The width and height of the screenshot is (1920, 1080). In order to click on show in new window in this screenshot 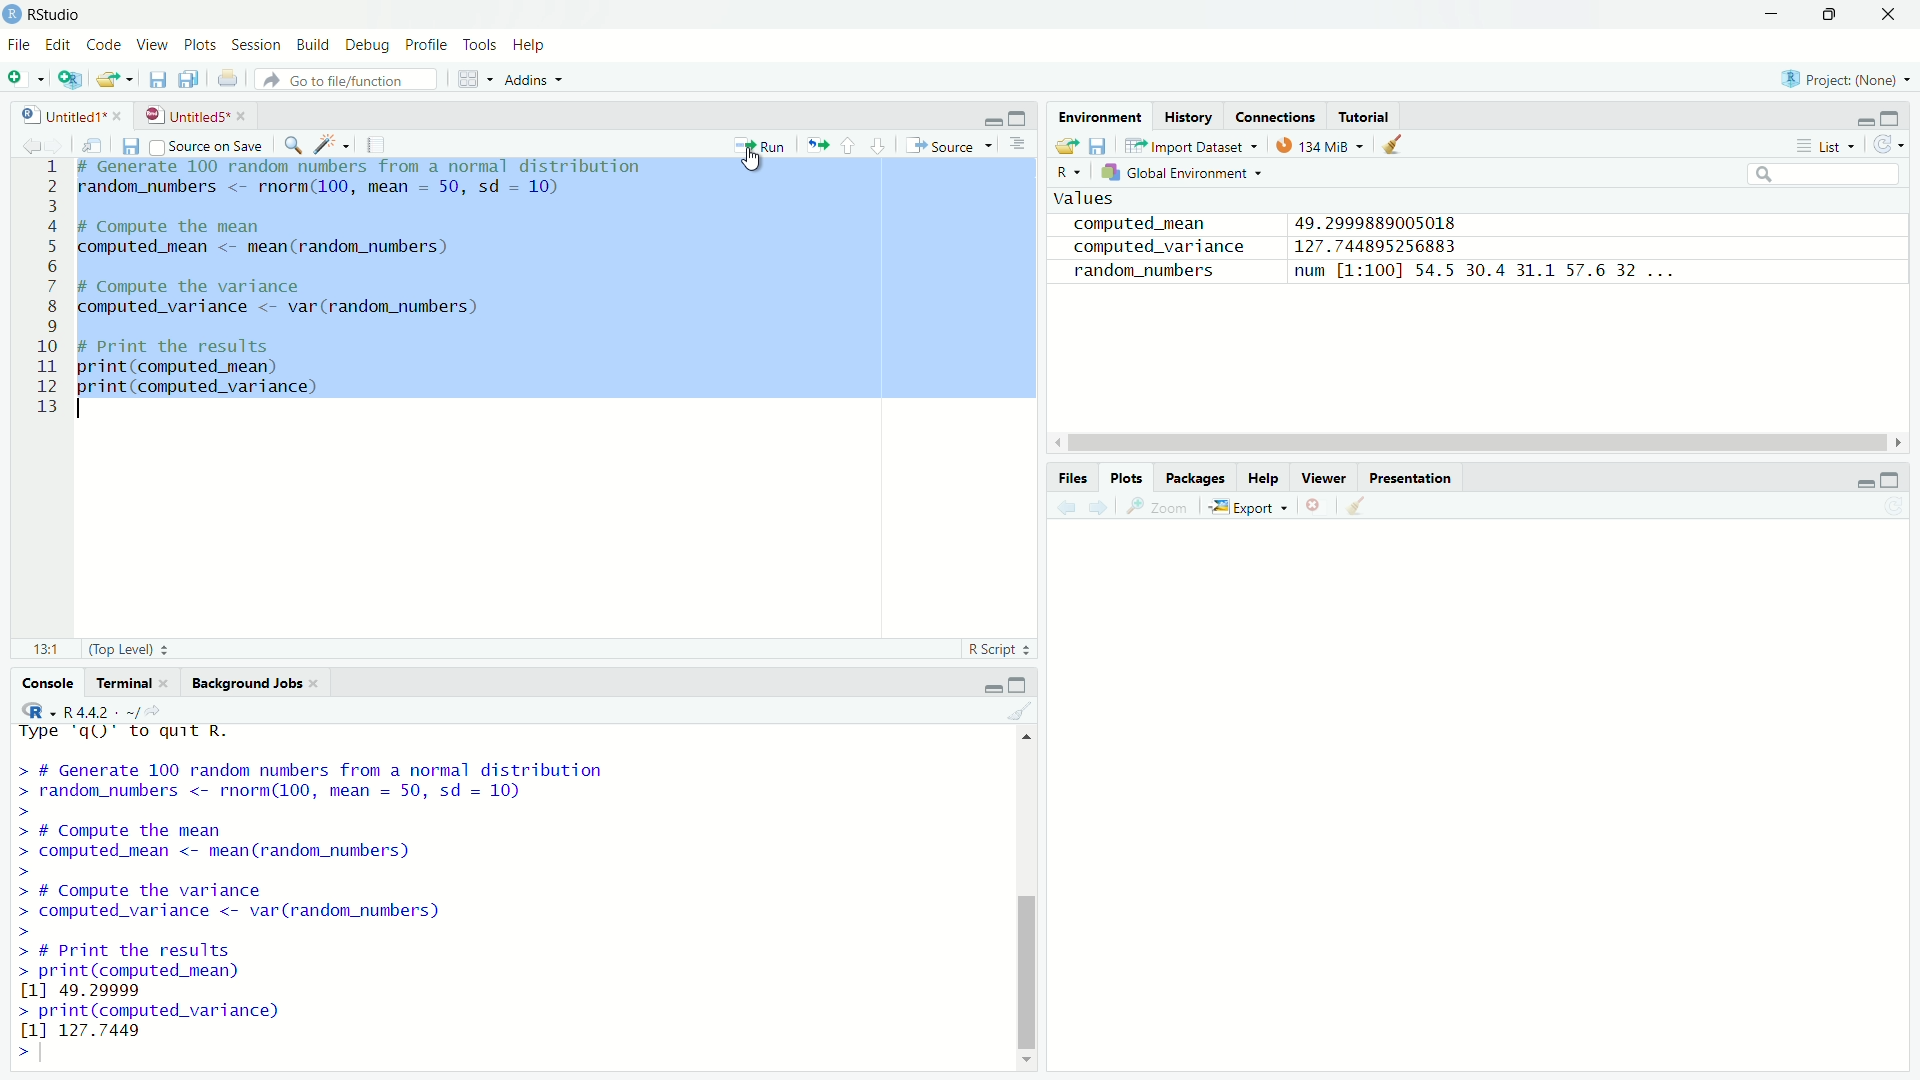, I will do `click(93, 143)`.